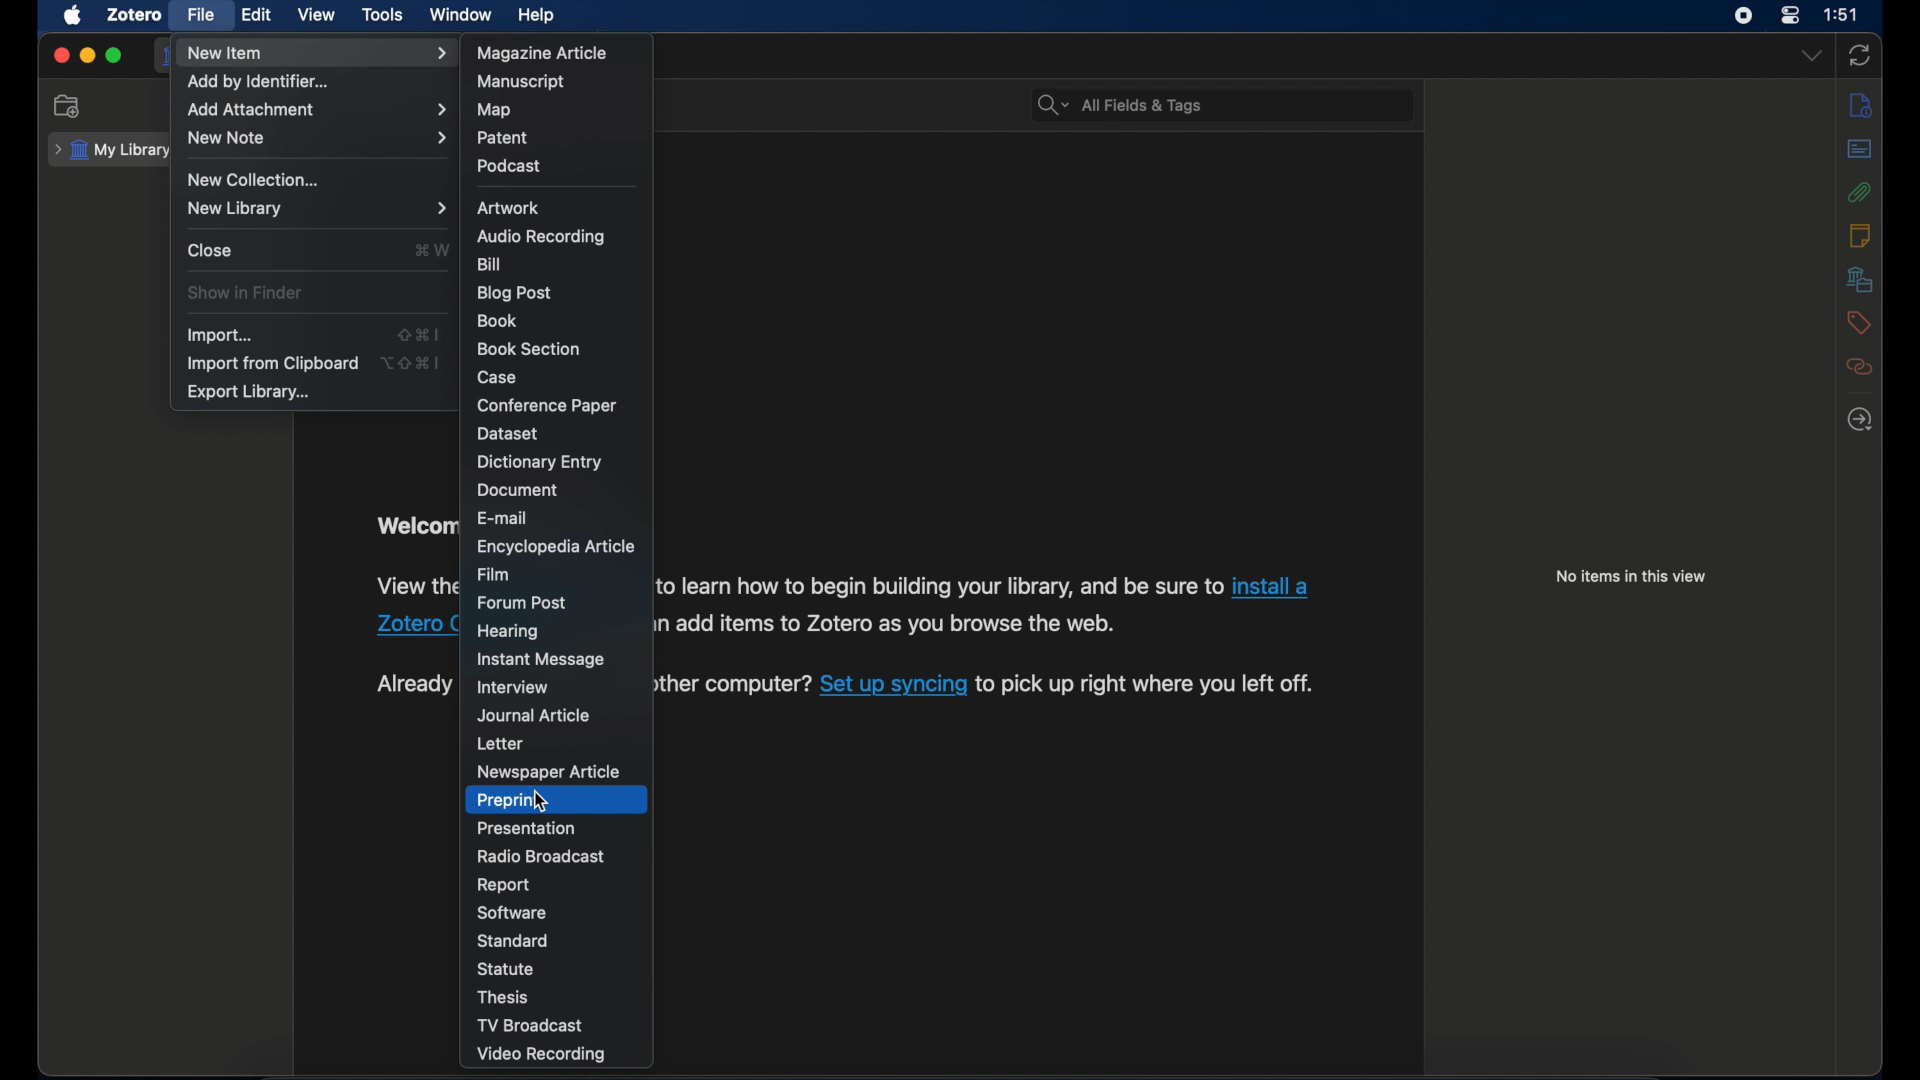 This screenshot has height=1080, width=1920. Describe the element at coordinates (543, 801) in the screenshot. I see `cursor` at that location.